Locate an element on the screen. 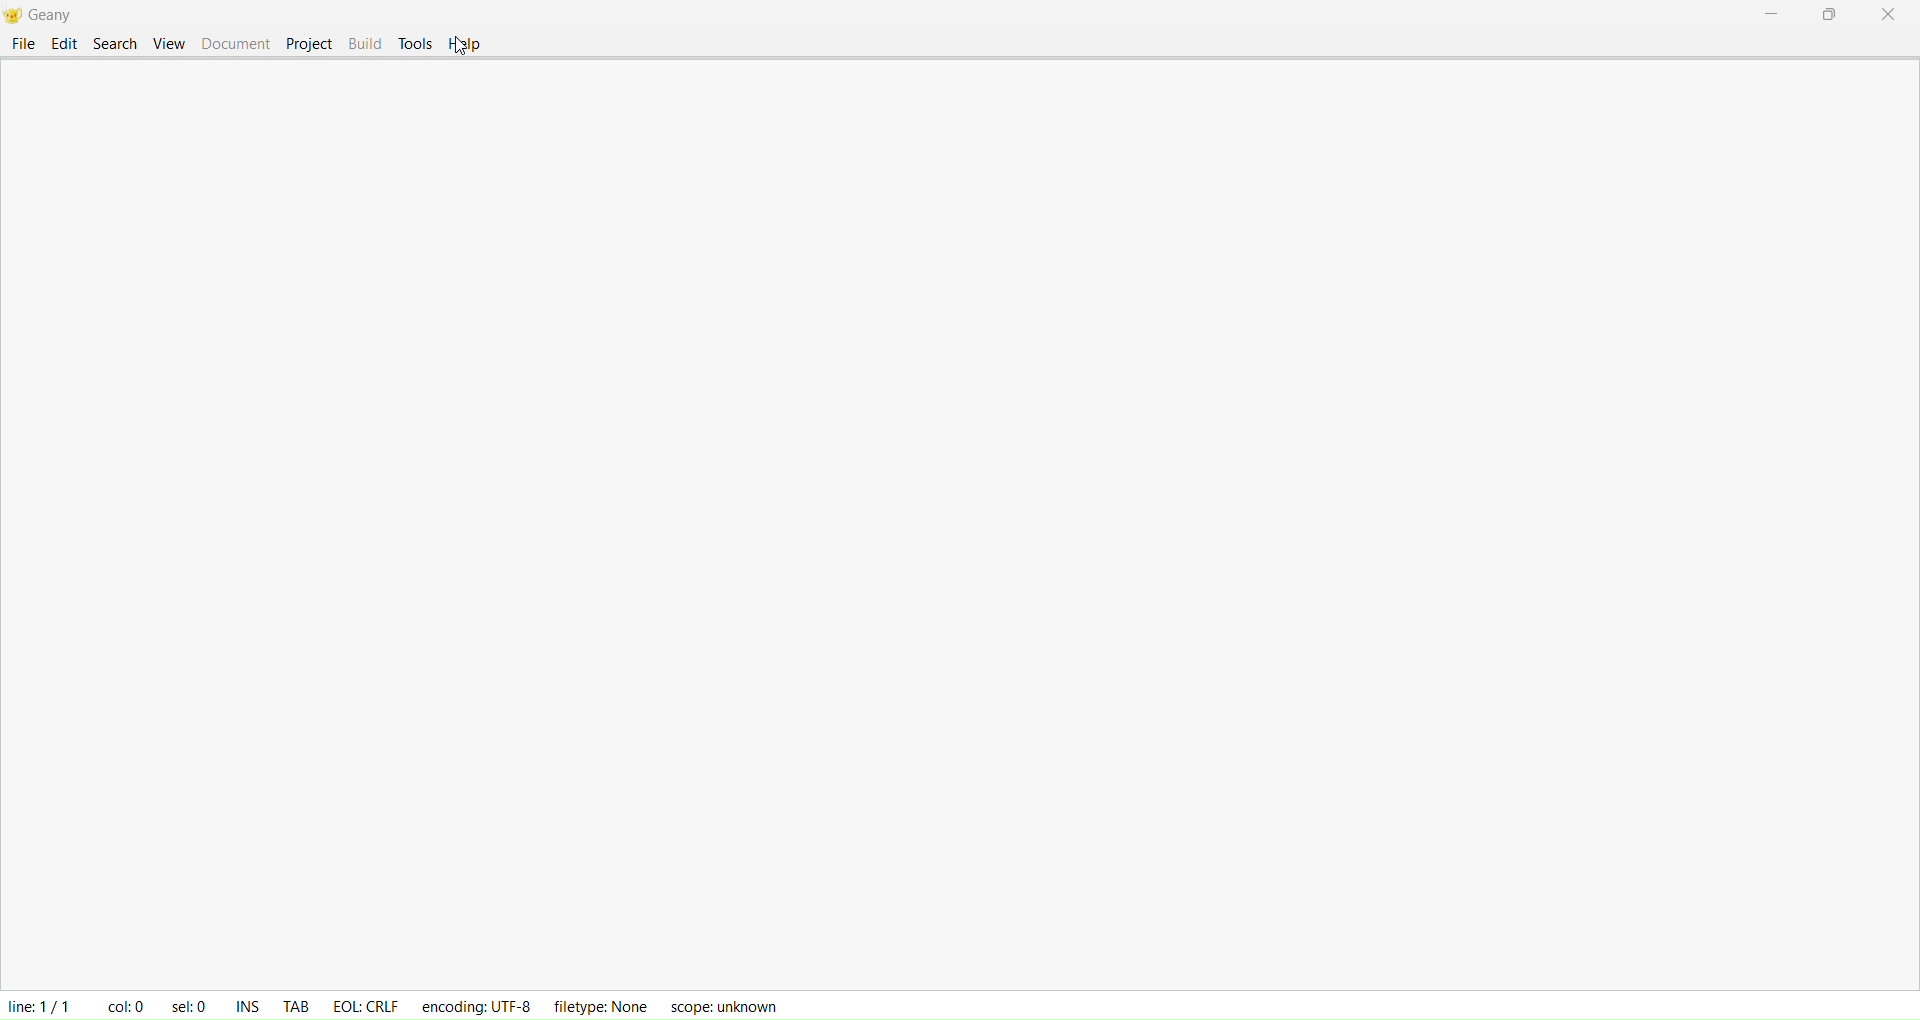 This screenshot has width=1920, height=1020. file is located at coordinates (22, 43).